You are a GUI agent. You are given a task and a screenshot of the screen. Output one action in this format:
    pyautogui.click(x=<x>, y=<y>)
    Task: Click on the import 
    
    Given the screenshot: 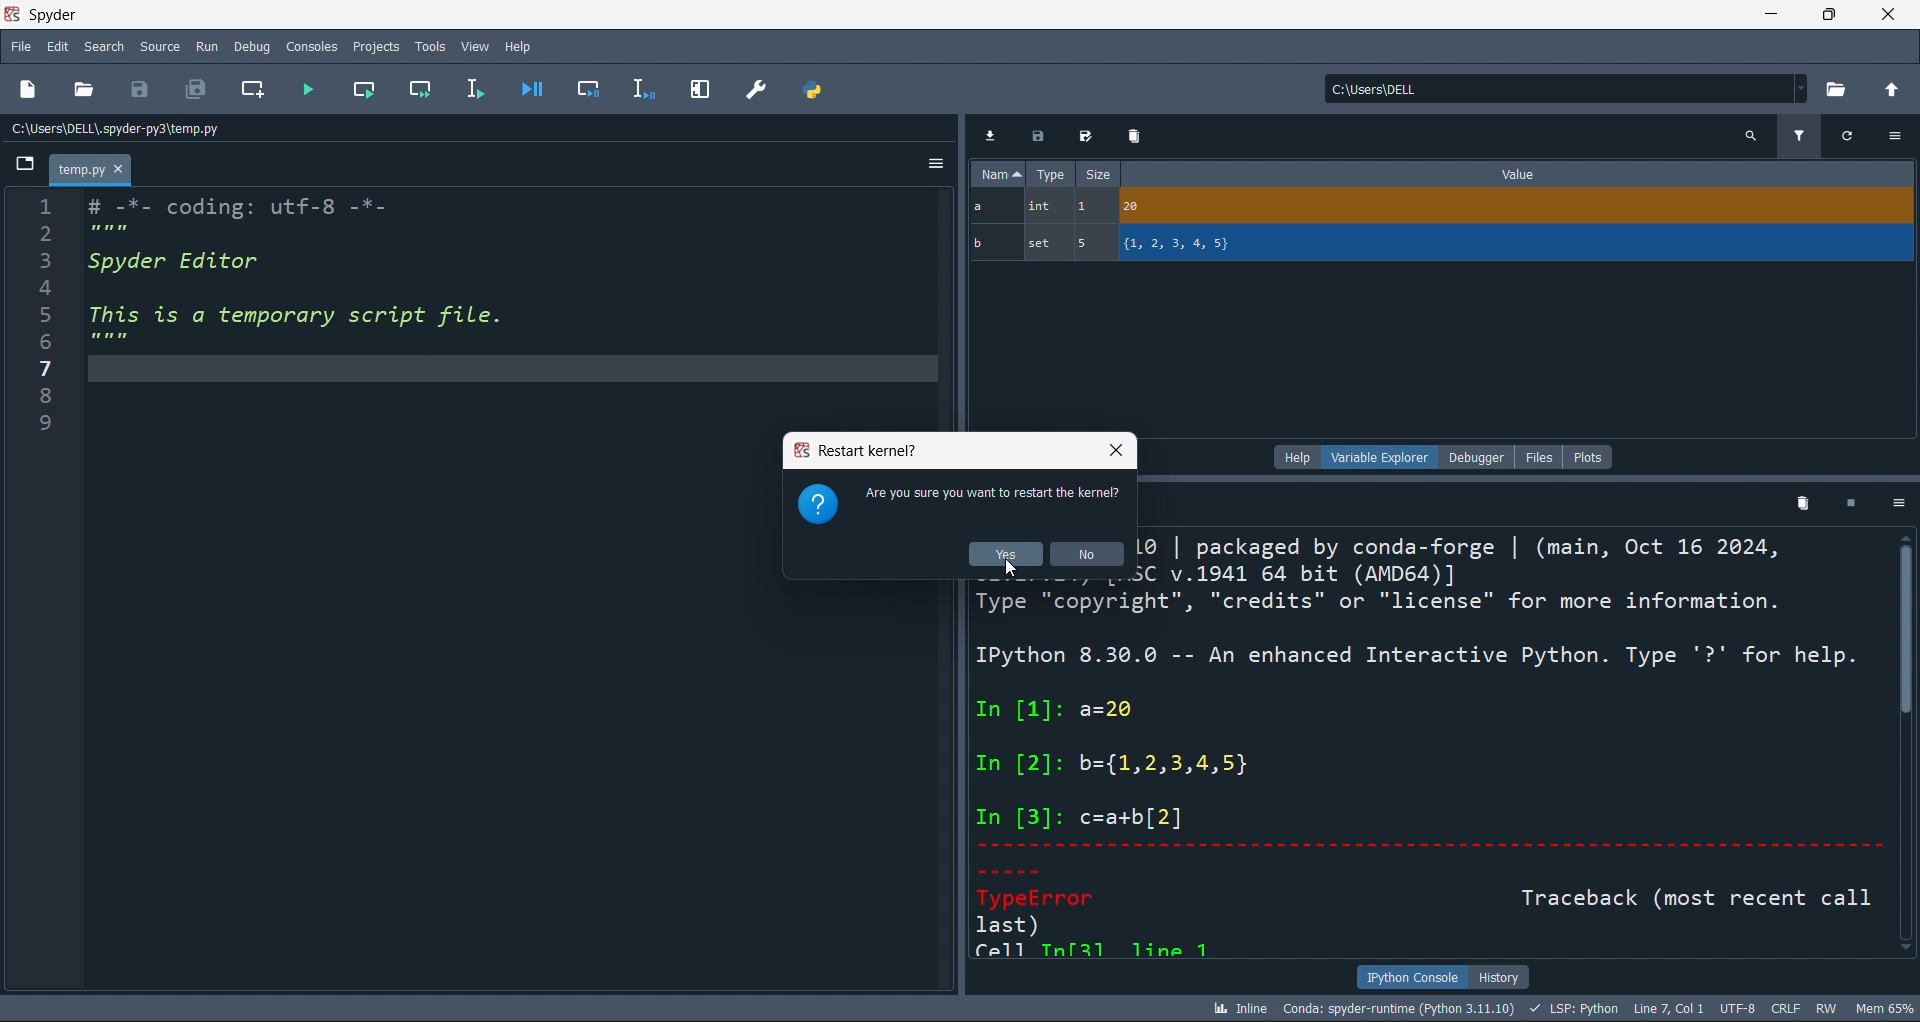 What is the action you would take?
    pyautogui.click(x=992, y=134)
    